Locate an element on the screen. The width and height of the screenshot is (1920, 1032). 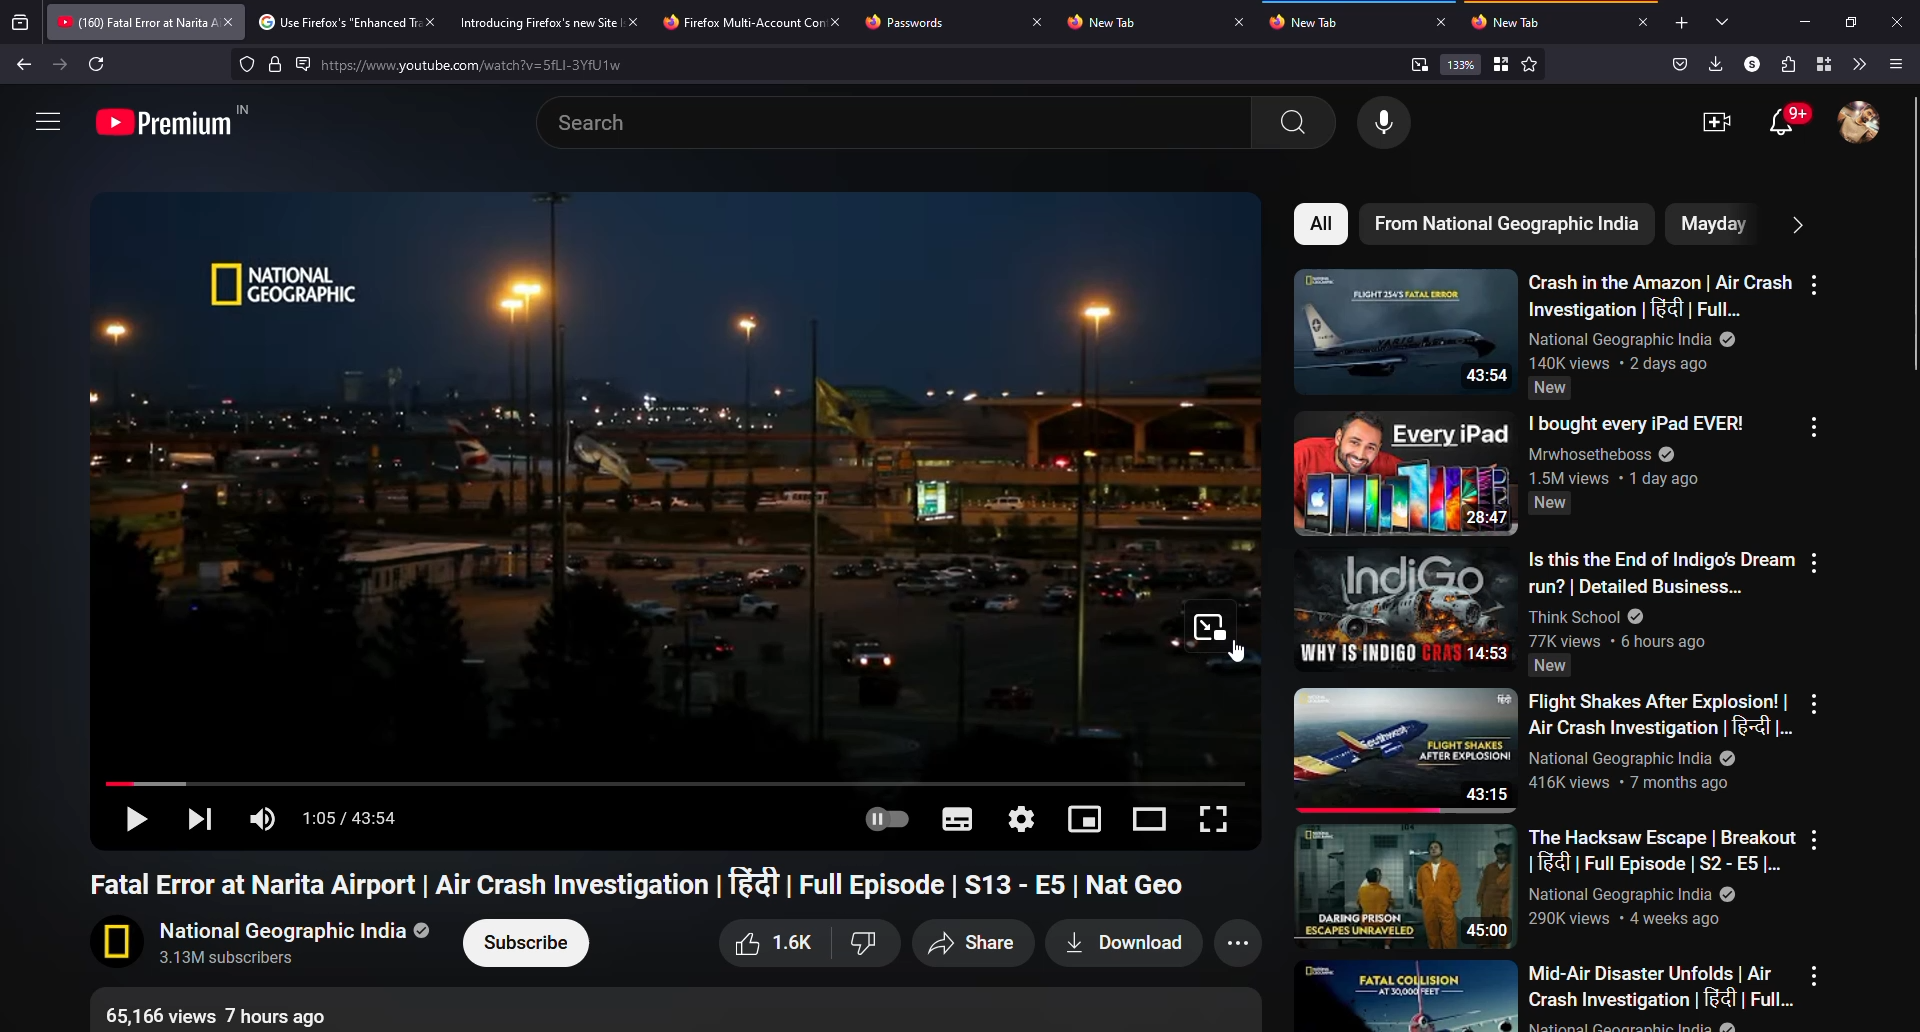
Video thumbnail is located at coordinates (1405, 331).